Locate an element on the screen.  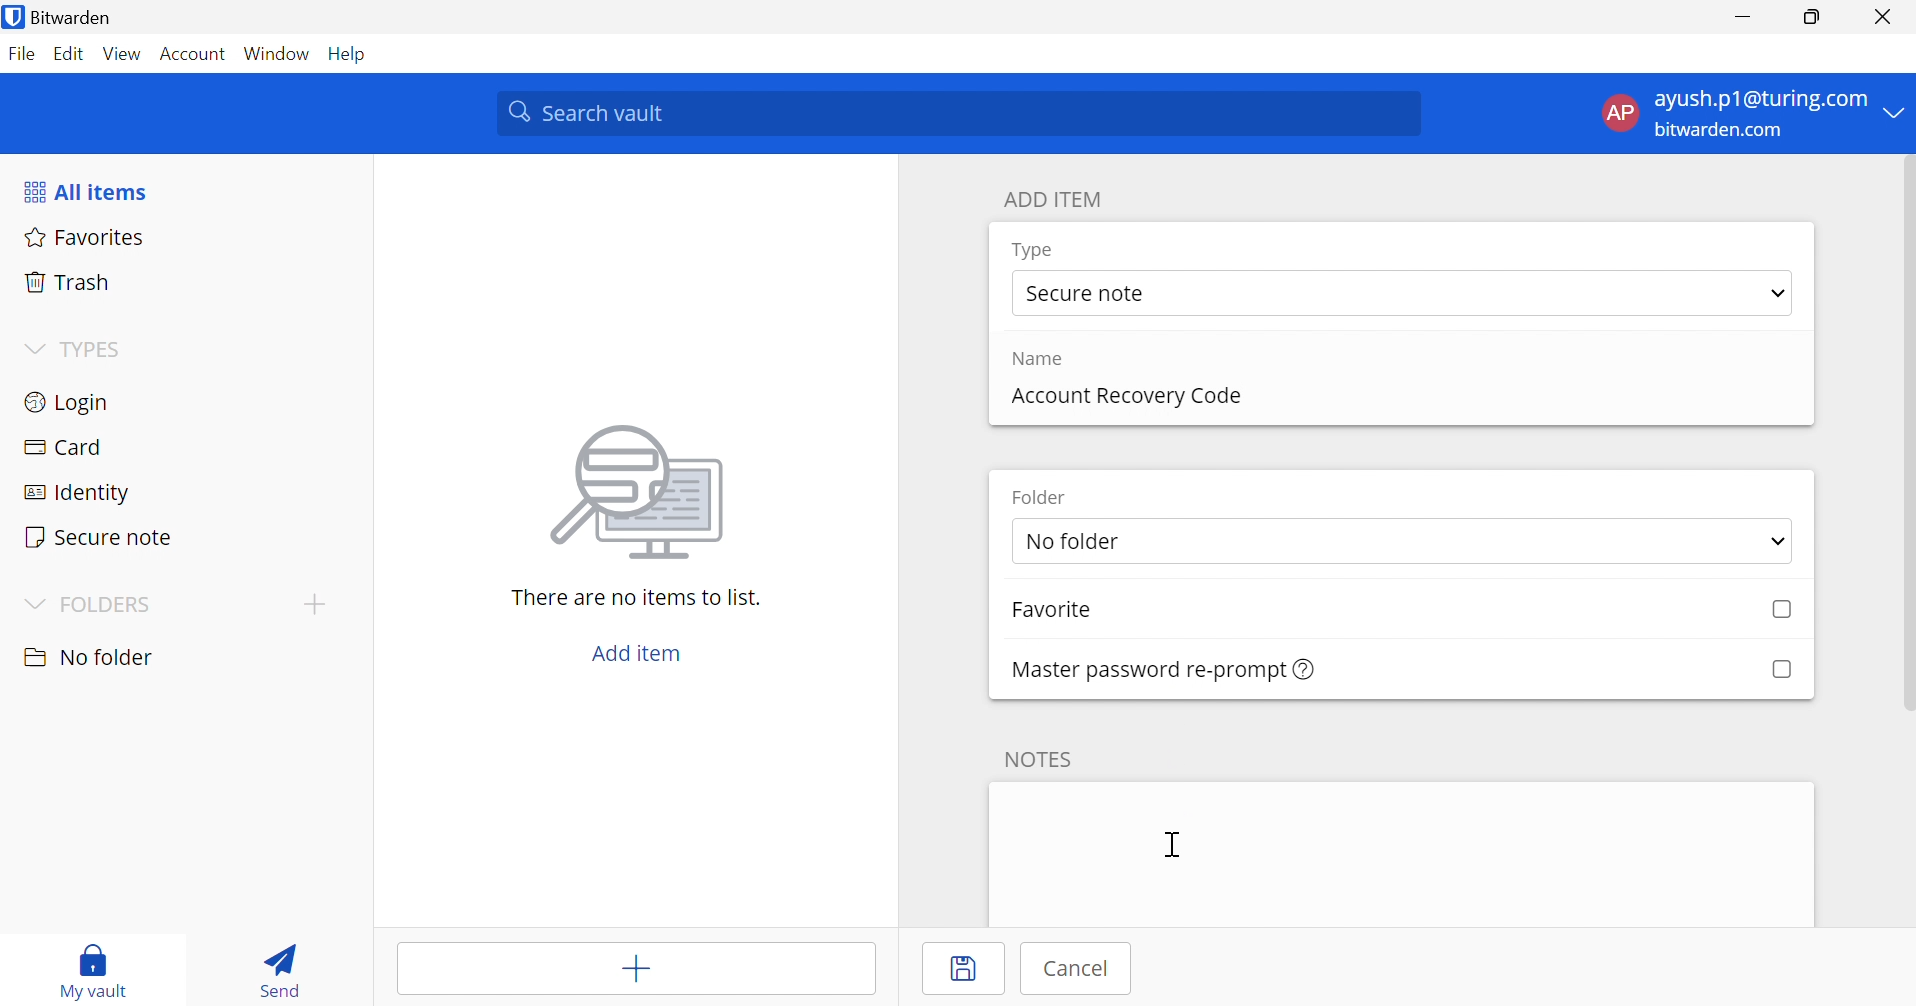
No folder is located at coordinates (92, 657).